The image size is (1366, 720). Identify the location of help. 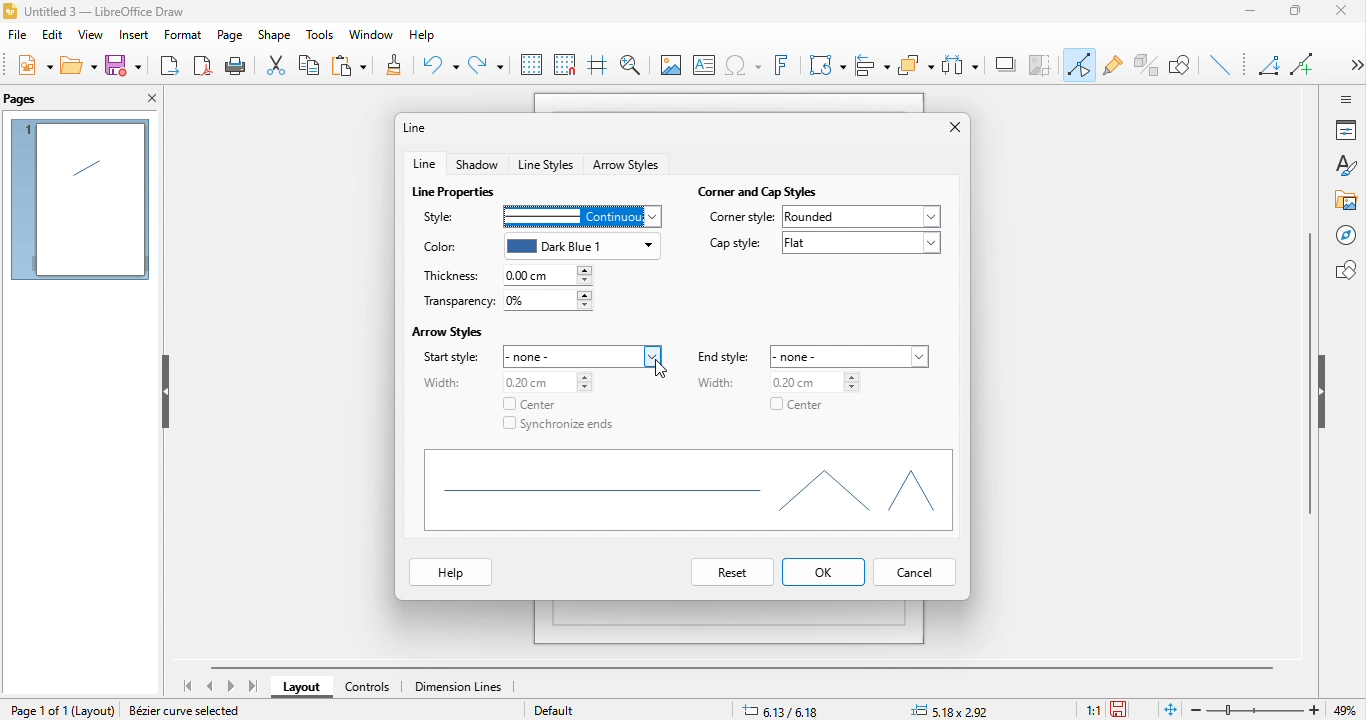
(452, 574).